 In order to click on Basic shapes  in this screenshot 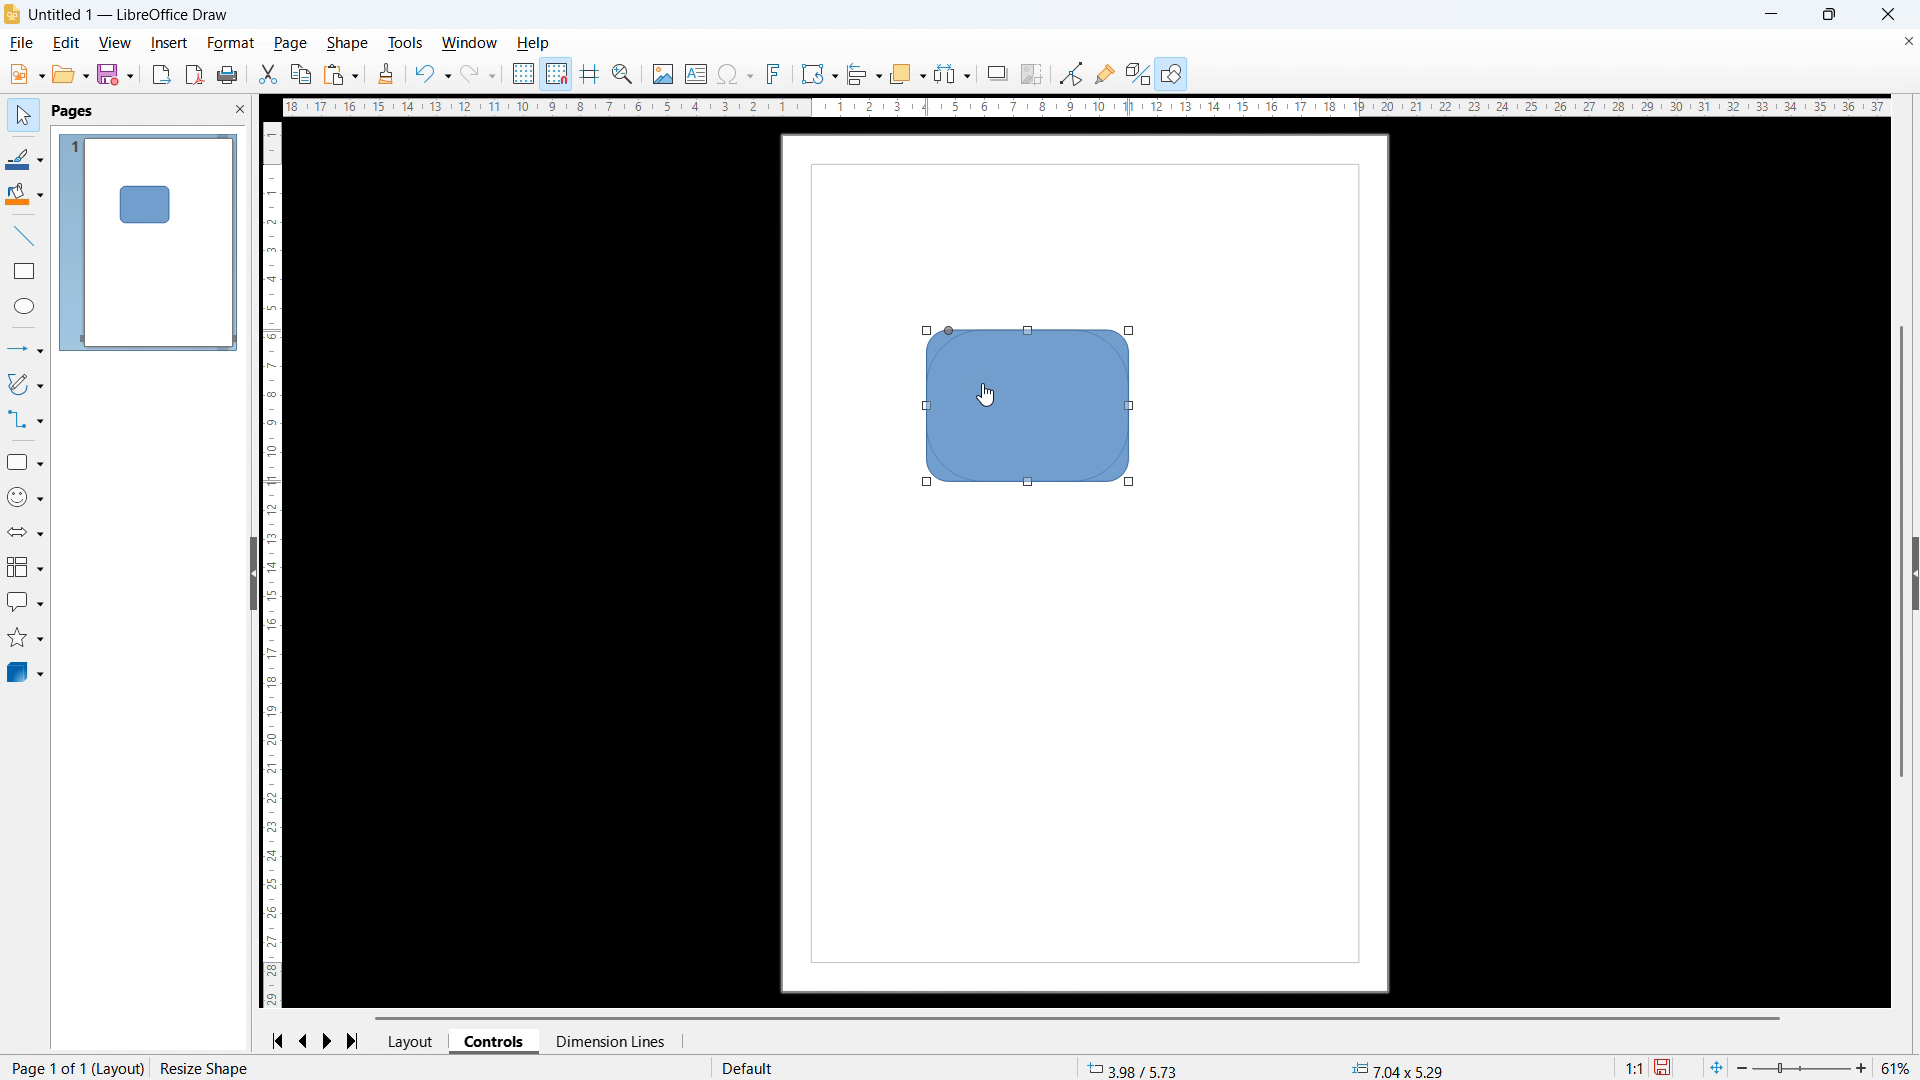, I will do `click(24, 462)`.